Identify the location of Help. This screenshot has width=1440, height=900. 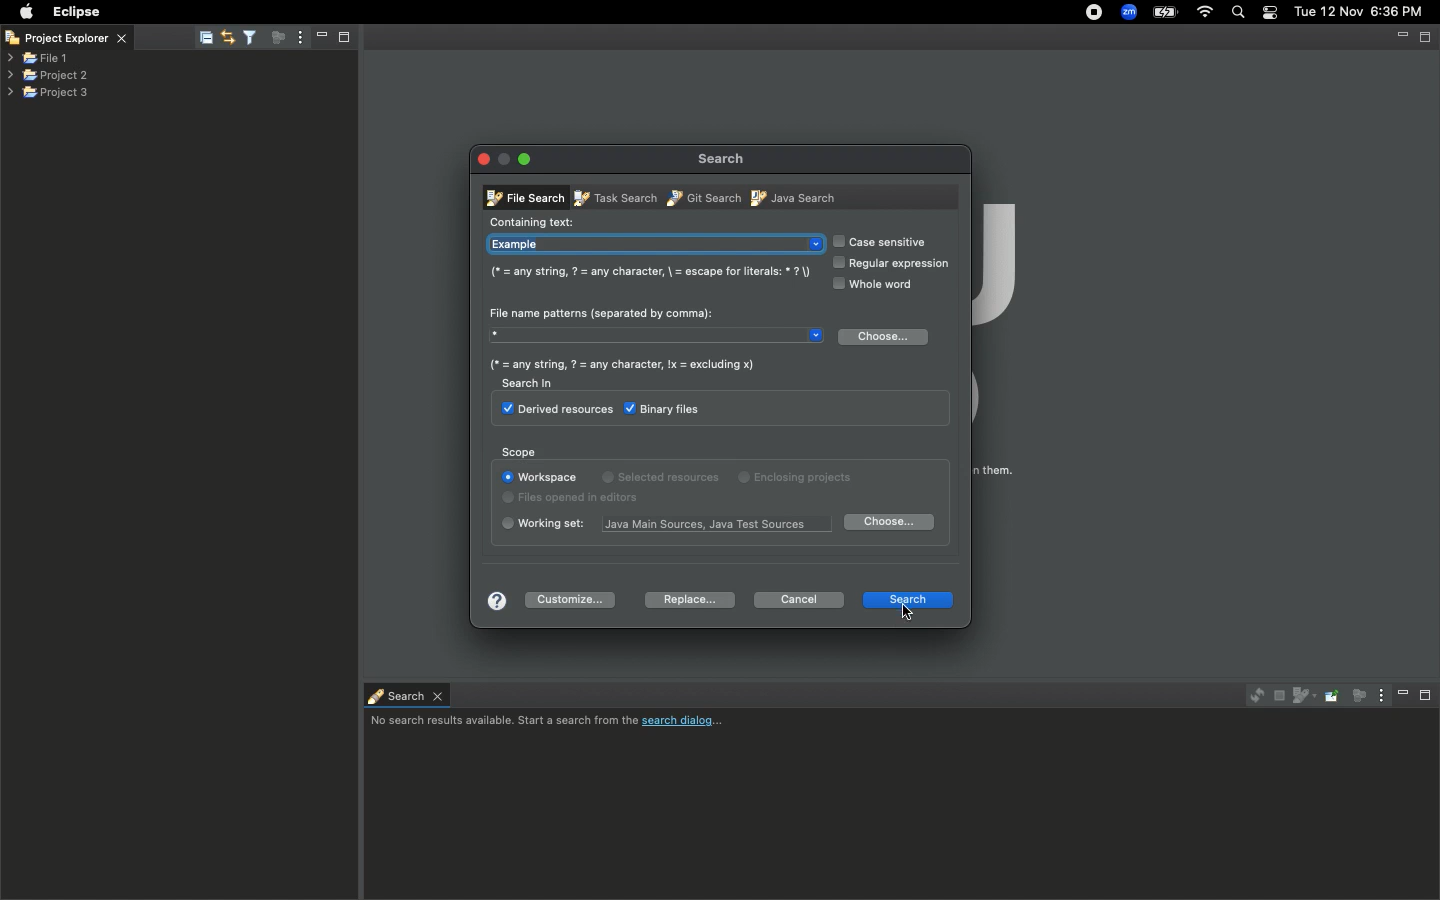
(497, 600).